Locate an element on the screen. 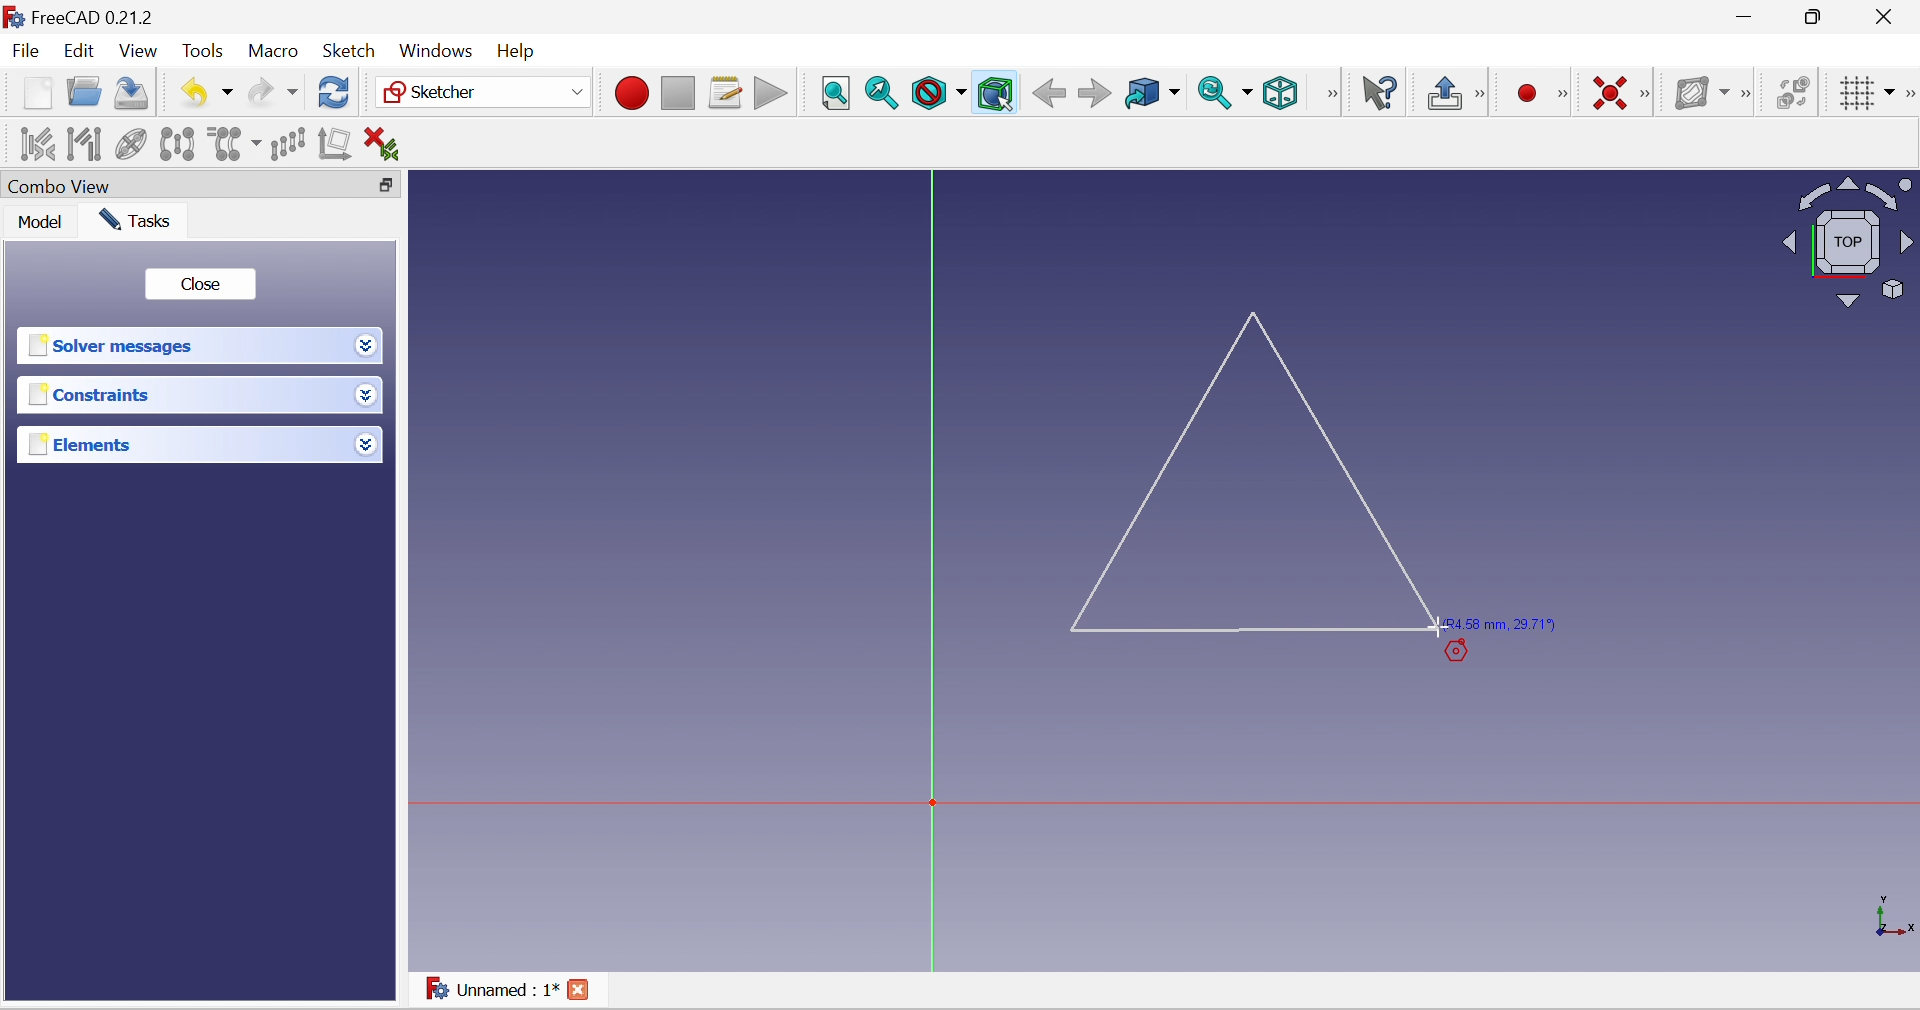 This screenshot has width=1920, height=1010. Fit all is located at coordinates (837, 95).